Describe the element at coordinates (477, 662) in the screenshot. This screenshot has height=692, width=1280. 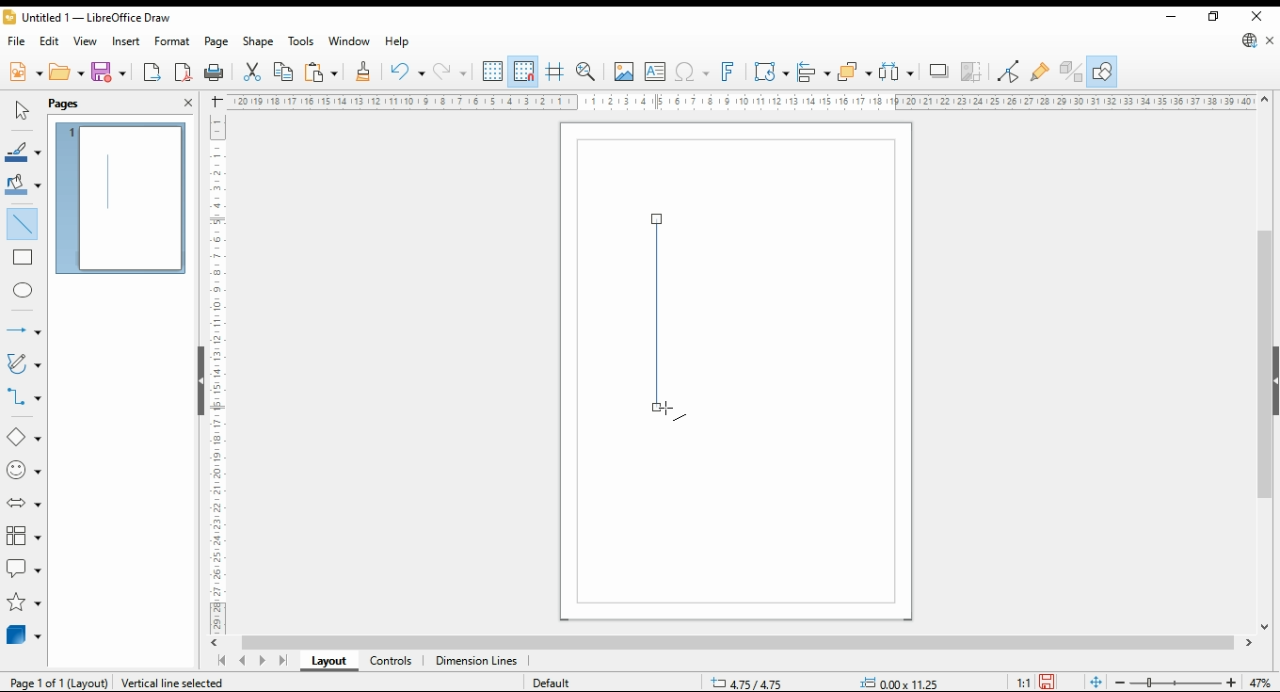
I see `dimension` at that location.